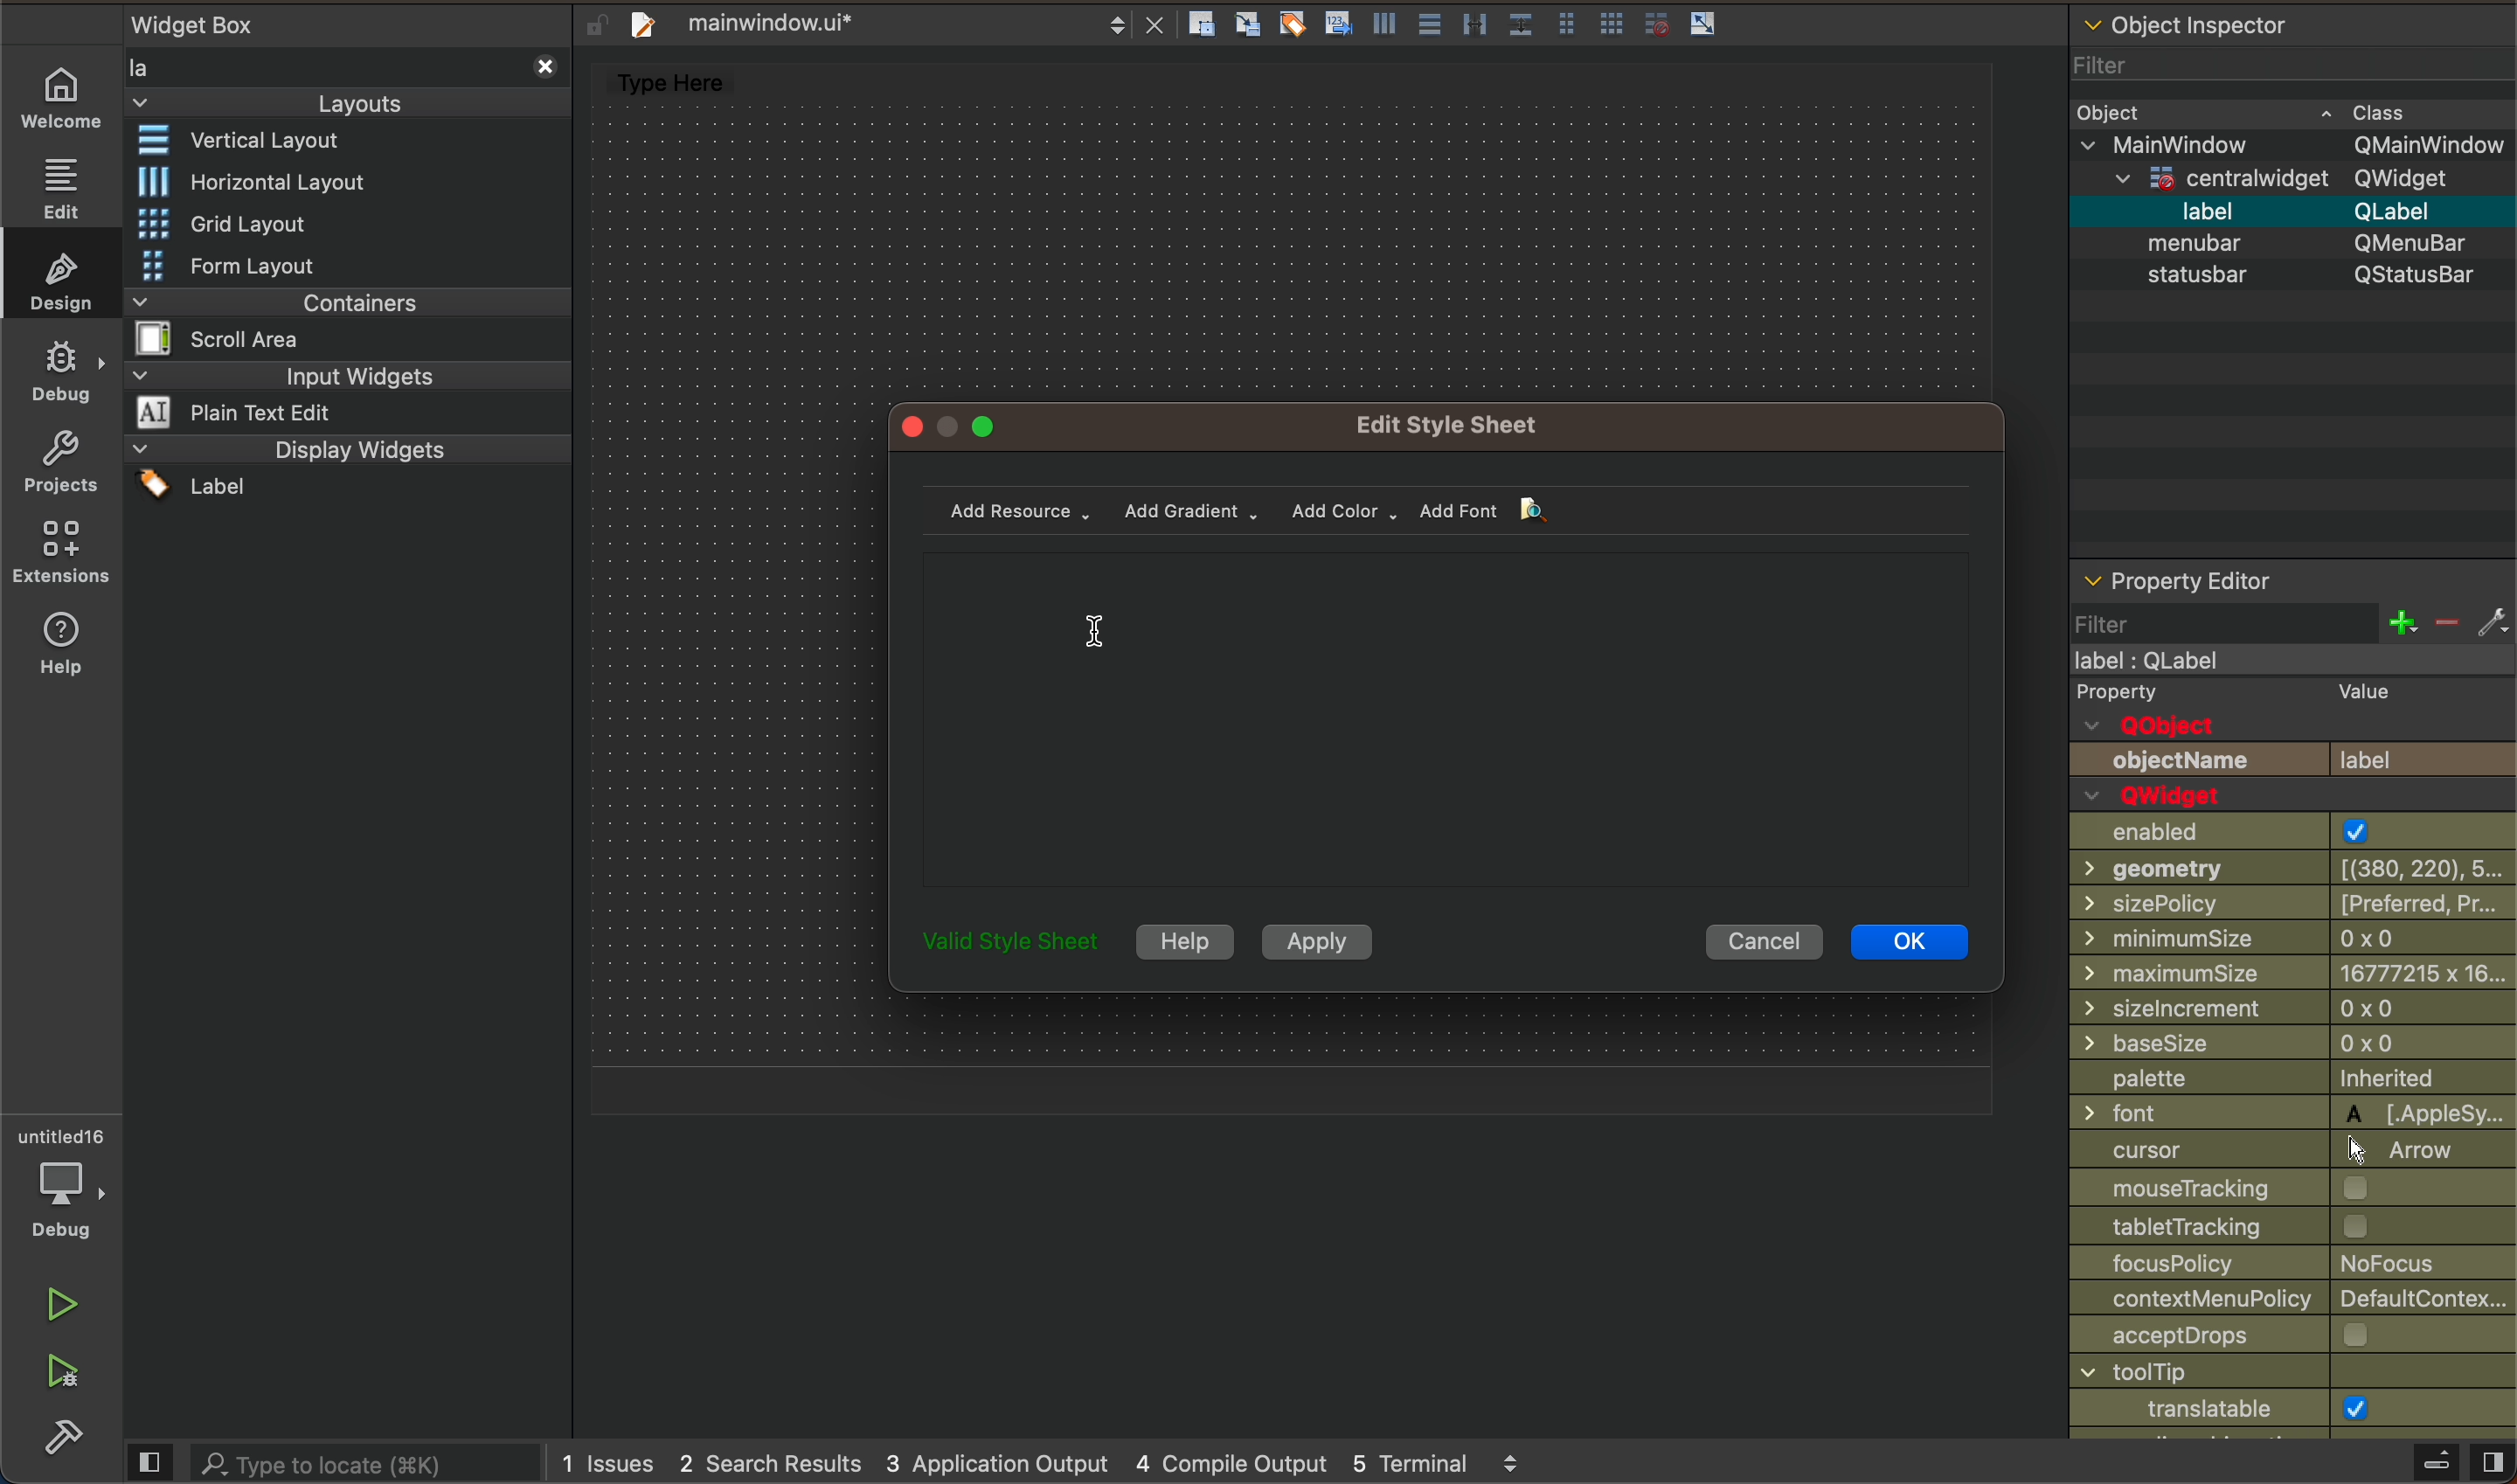 The height and width of the screenshot is (1484, 2517). What do you see at coordinates (1313, 941) in the screenshot?
I see `apply` at bounding box center [1313, 941].